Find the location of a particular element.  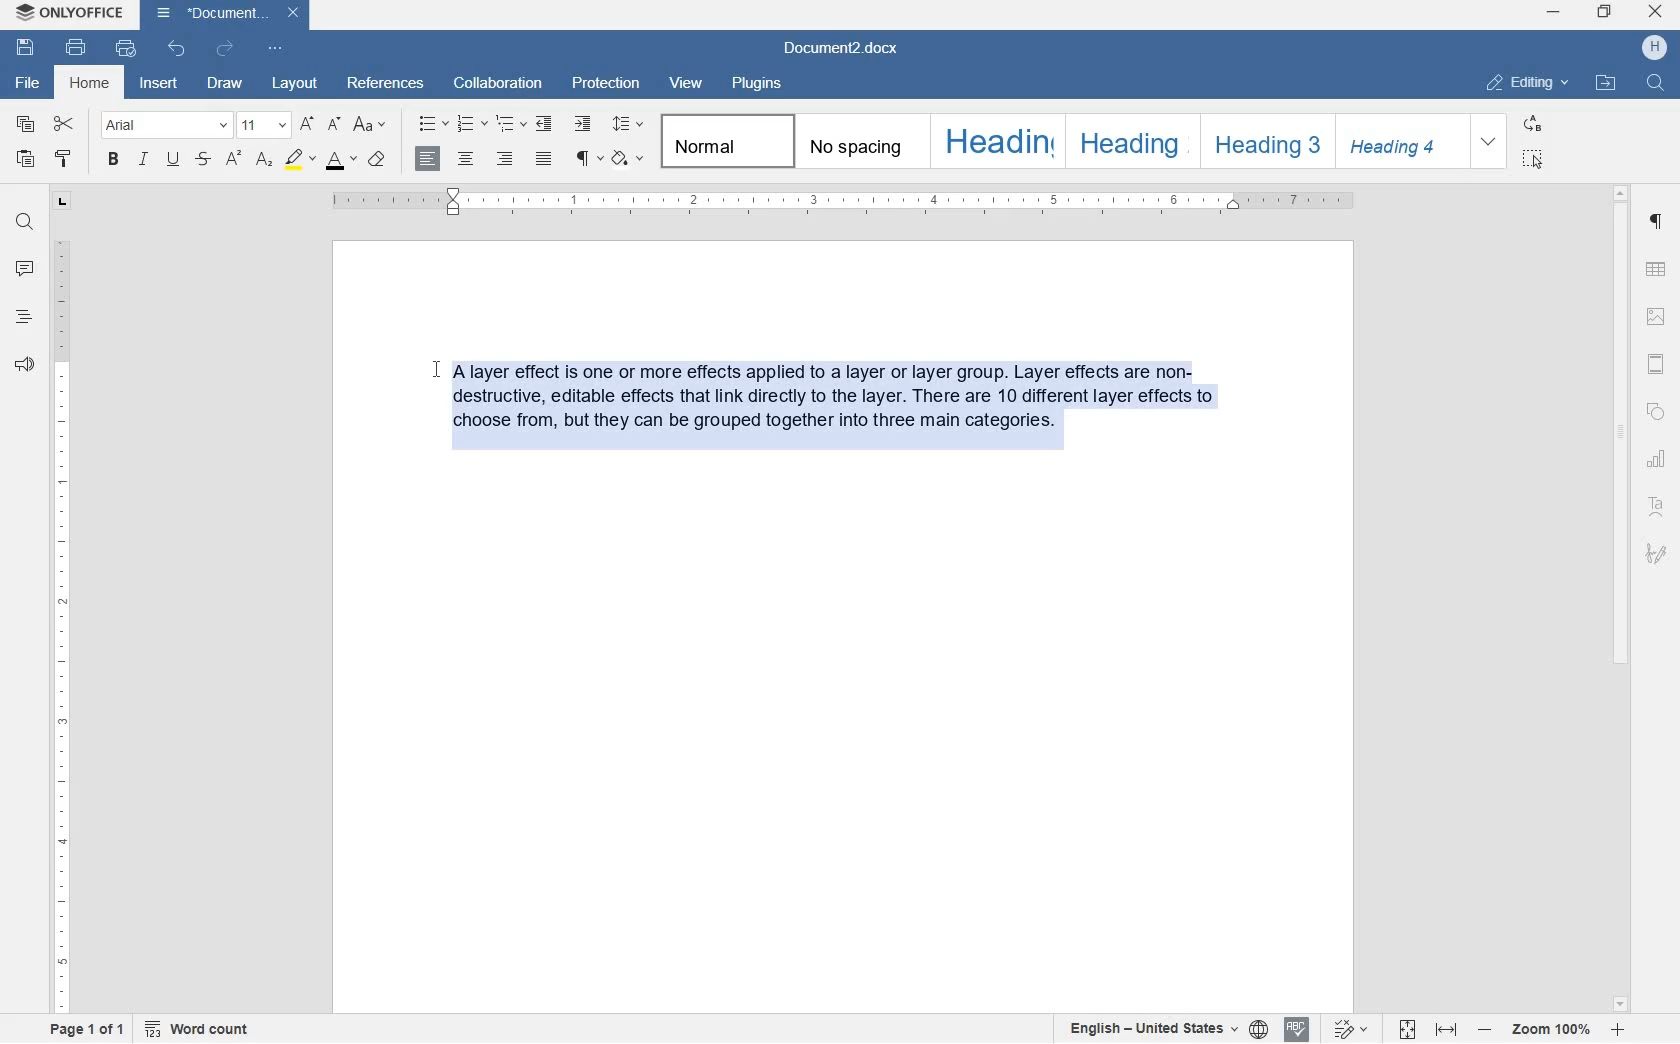

heading 2 is located at coordinates (1130, 141).